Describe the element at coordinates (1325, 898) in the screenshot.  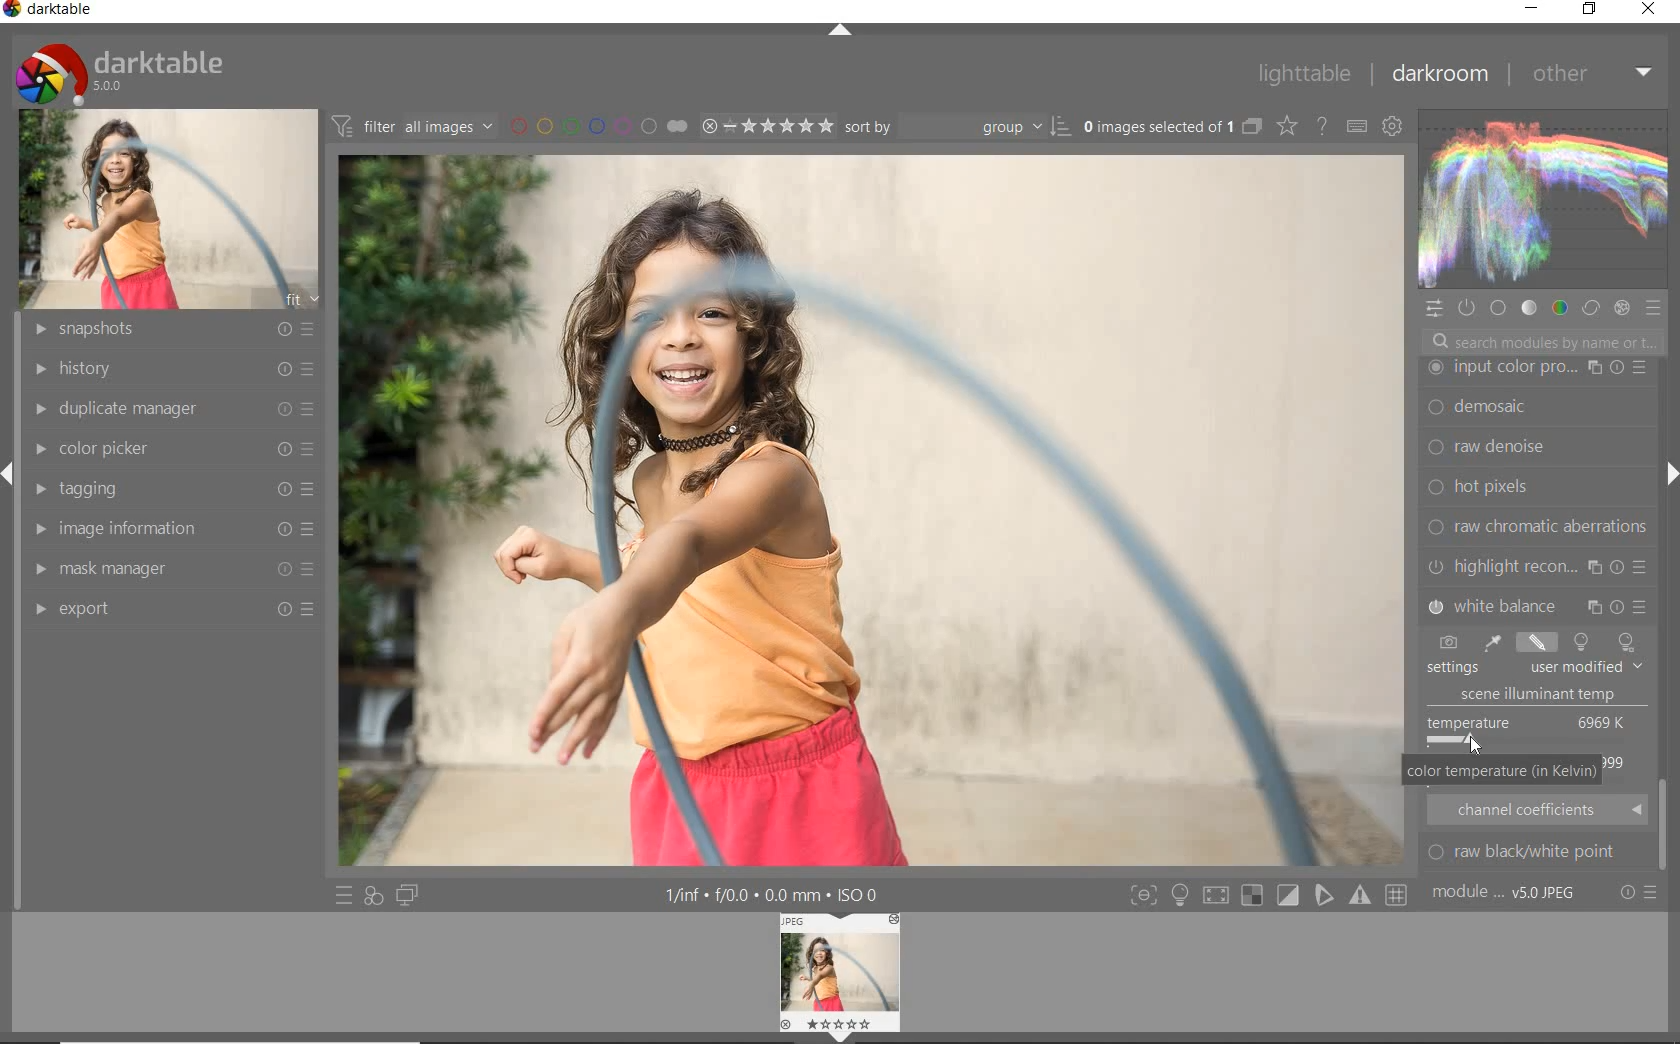
I see `toggle mode ` at that location.